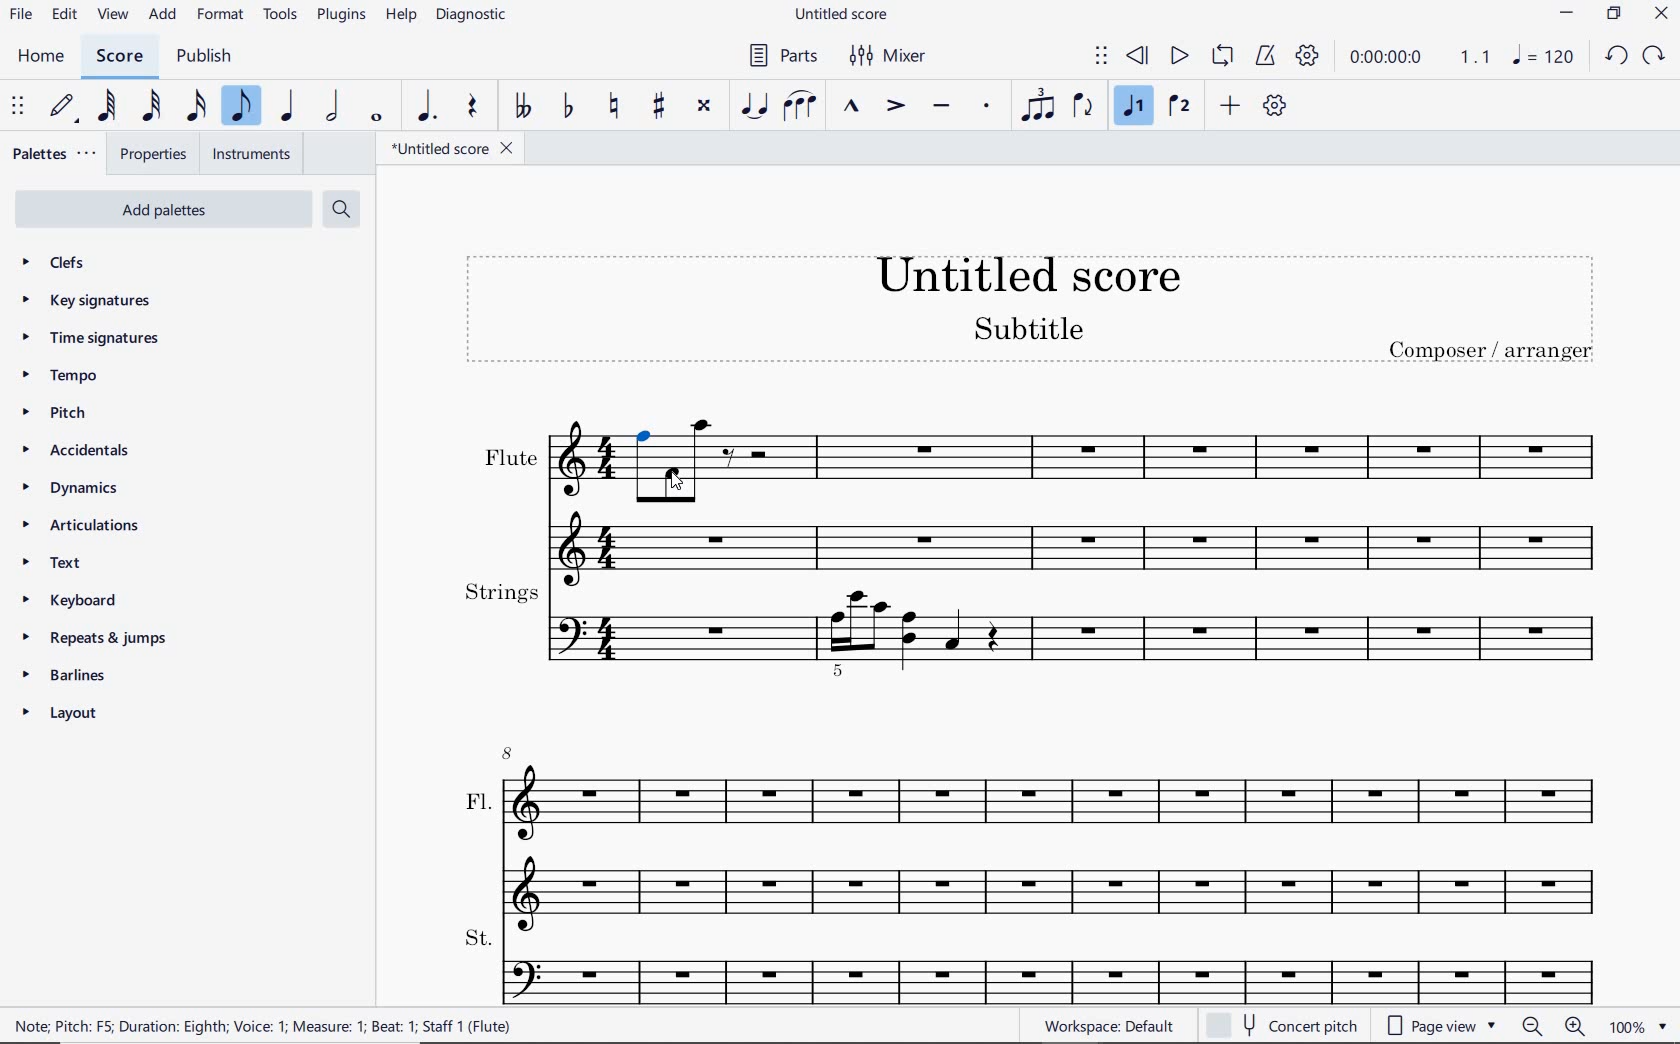  Describe the element at coordinates (1542, 56) in the screenshot. I see `note` at that location.